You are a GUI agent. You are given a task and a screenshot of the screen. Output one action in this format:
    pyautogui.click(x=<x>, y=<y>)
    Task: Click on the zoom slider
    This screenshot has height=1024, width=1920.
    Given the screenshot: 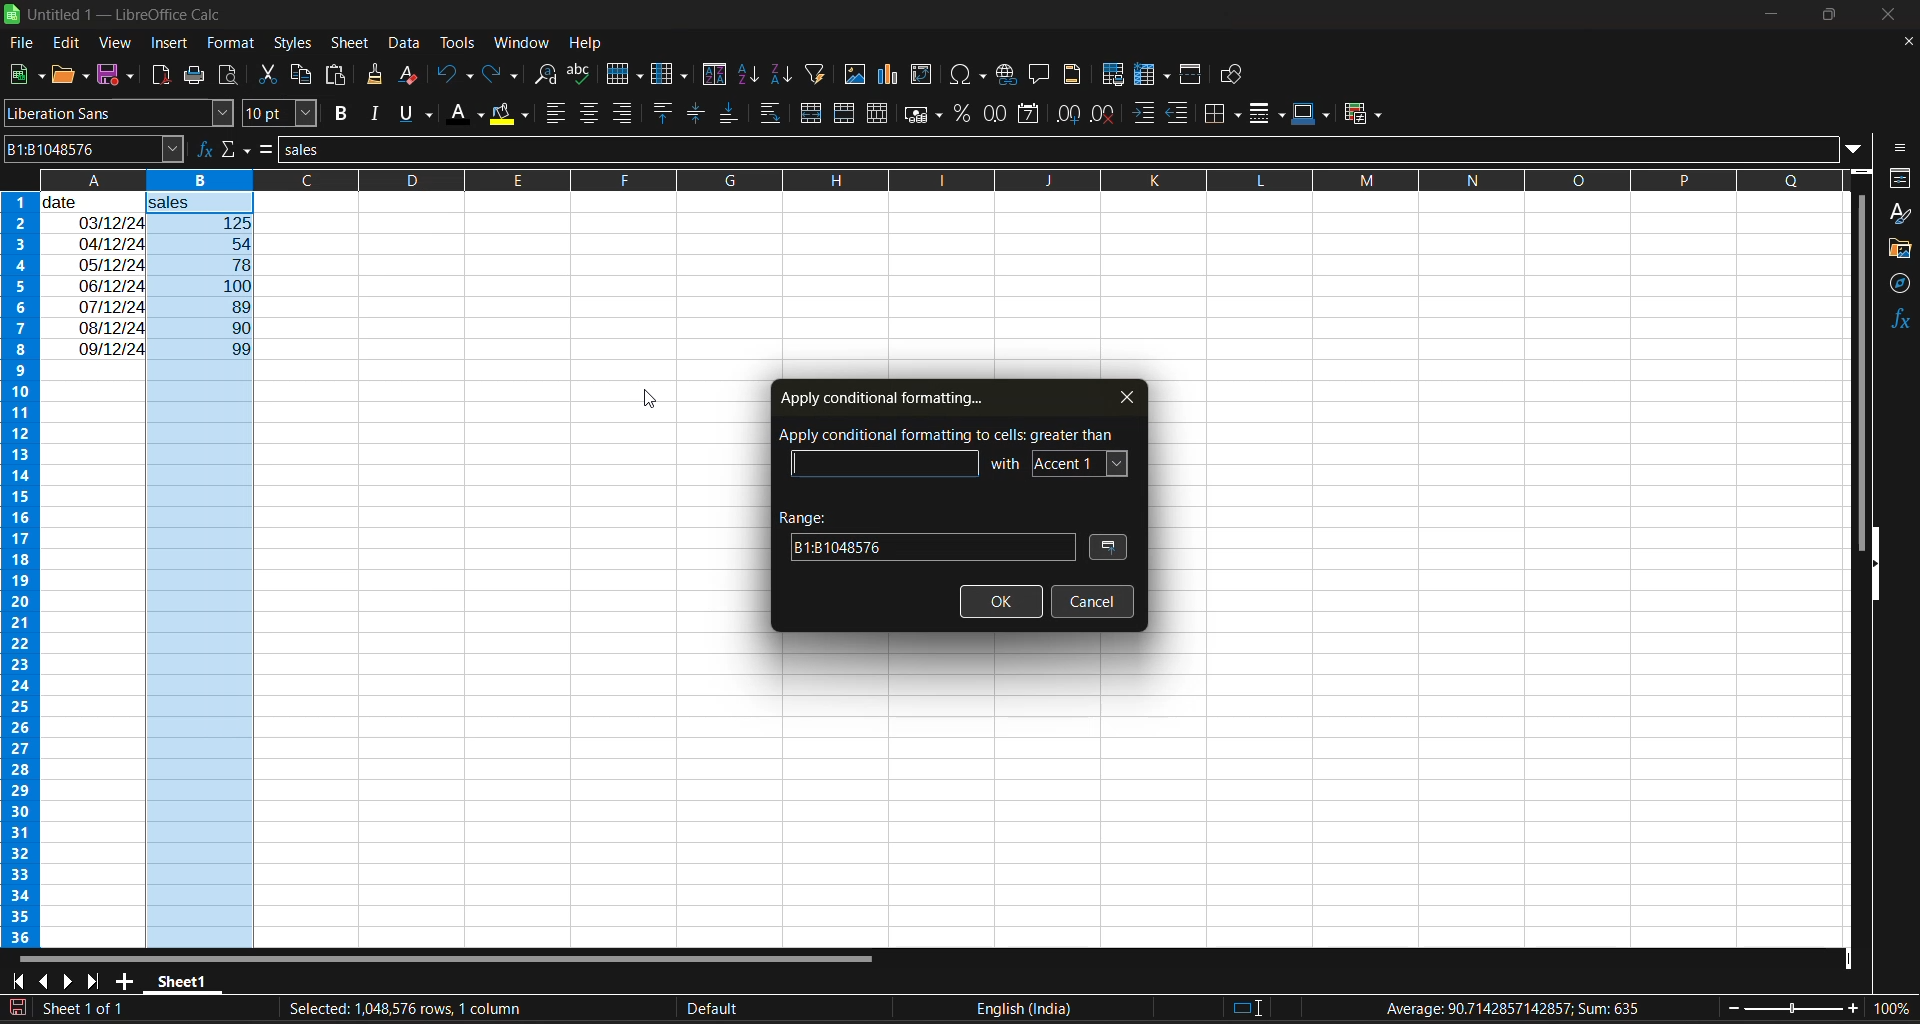 What is the action you would take?
    pyautogui.click(x=1794, y=1007)
    